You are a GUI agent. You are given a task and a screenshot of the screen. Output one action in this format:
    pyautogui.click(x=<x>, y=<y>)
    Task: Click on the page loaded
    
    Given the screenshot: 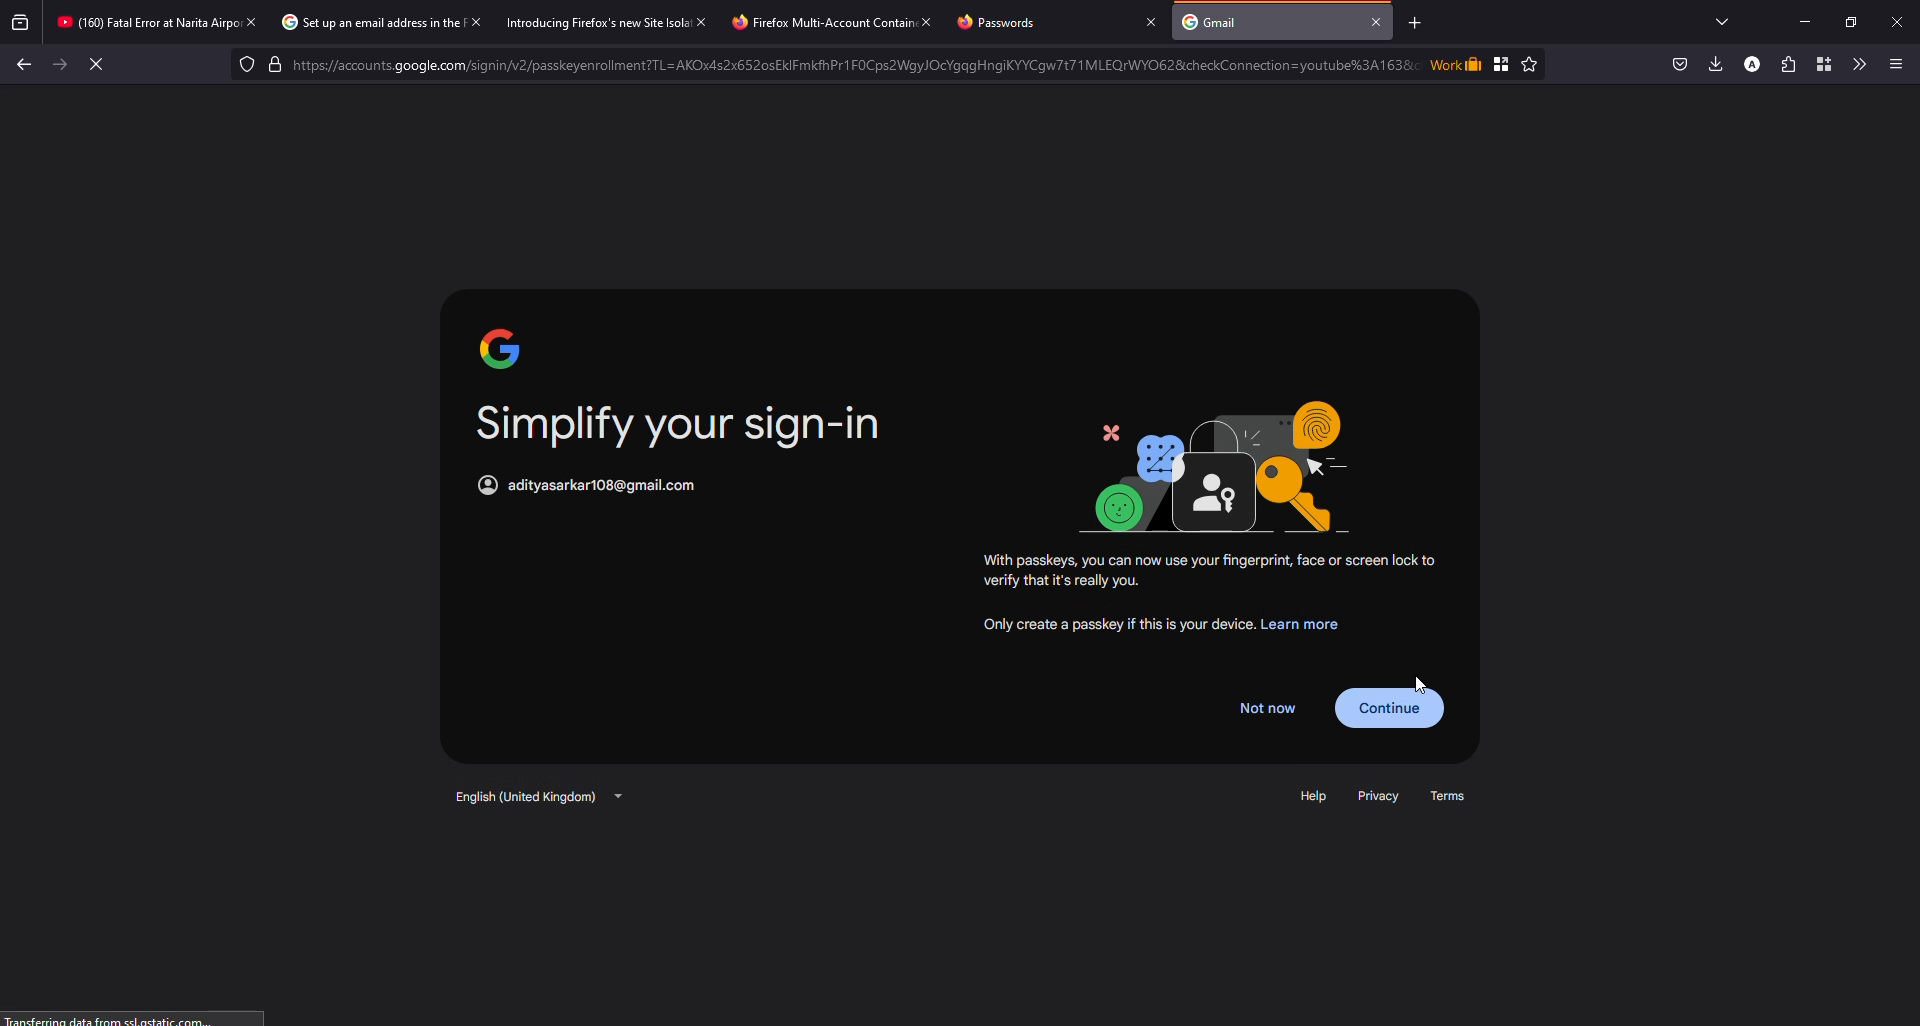 What is the action you would take?
    pyautogui.click(x=123, y=1019)
    